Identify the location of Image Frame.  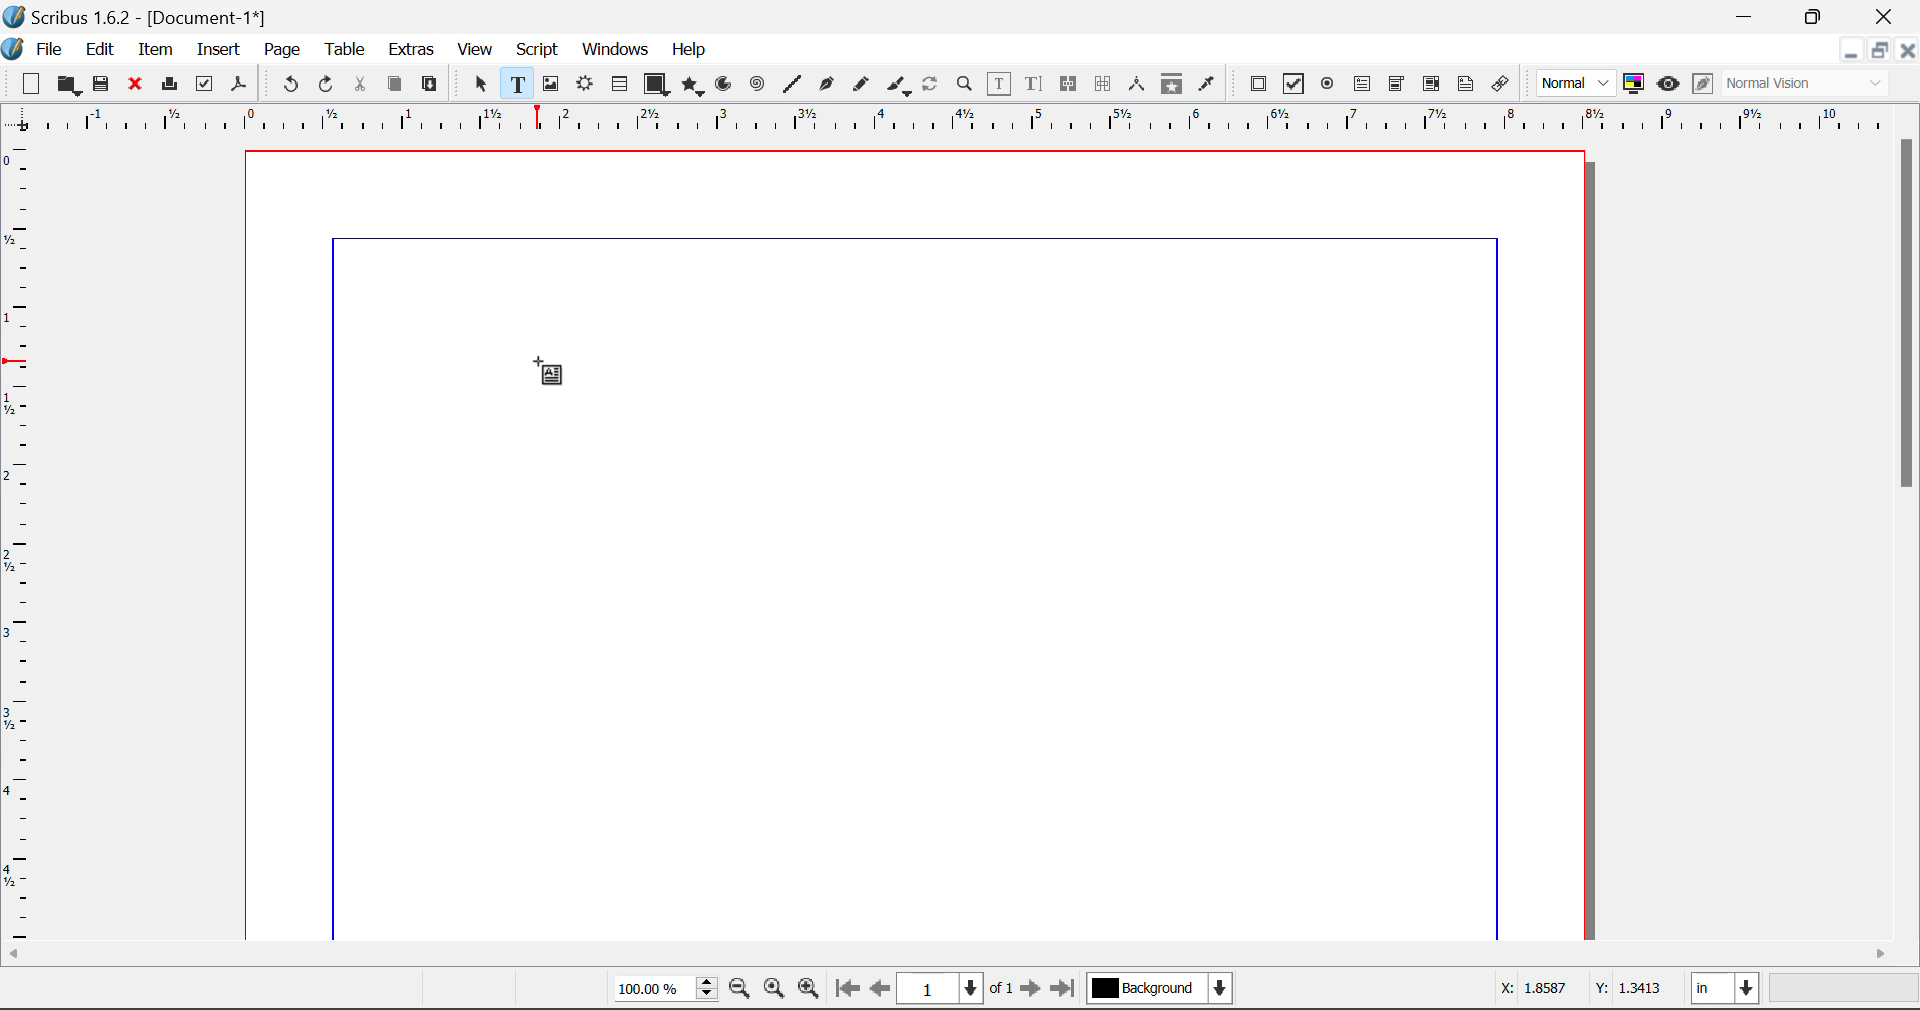
(550, 84).